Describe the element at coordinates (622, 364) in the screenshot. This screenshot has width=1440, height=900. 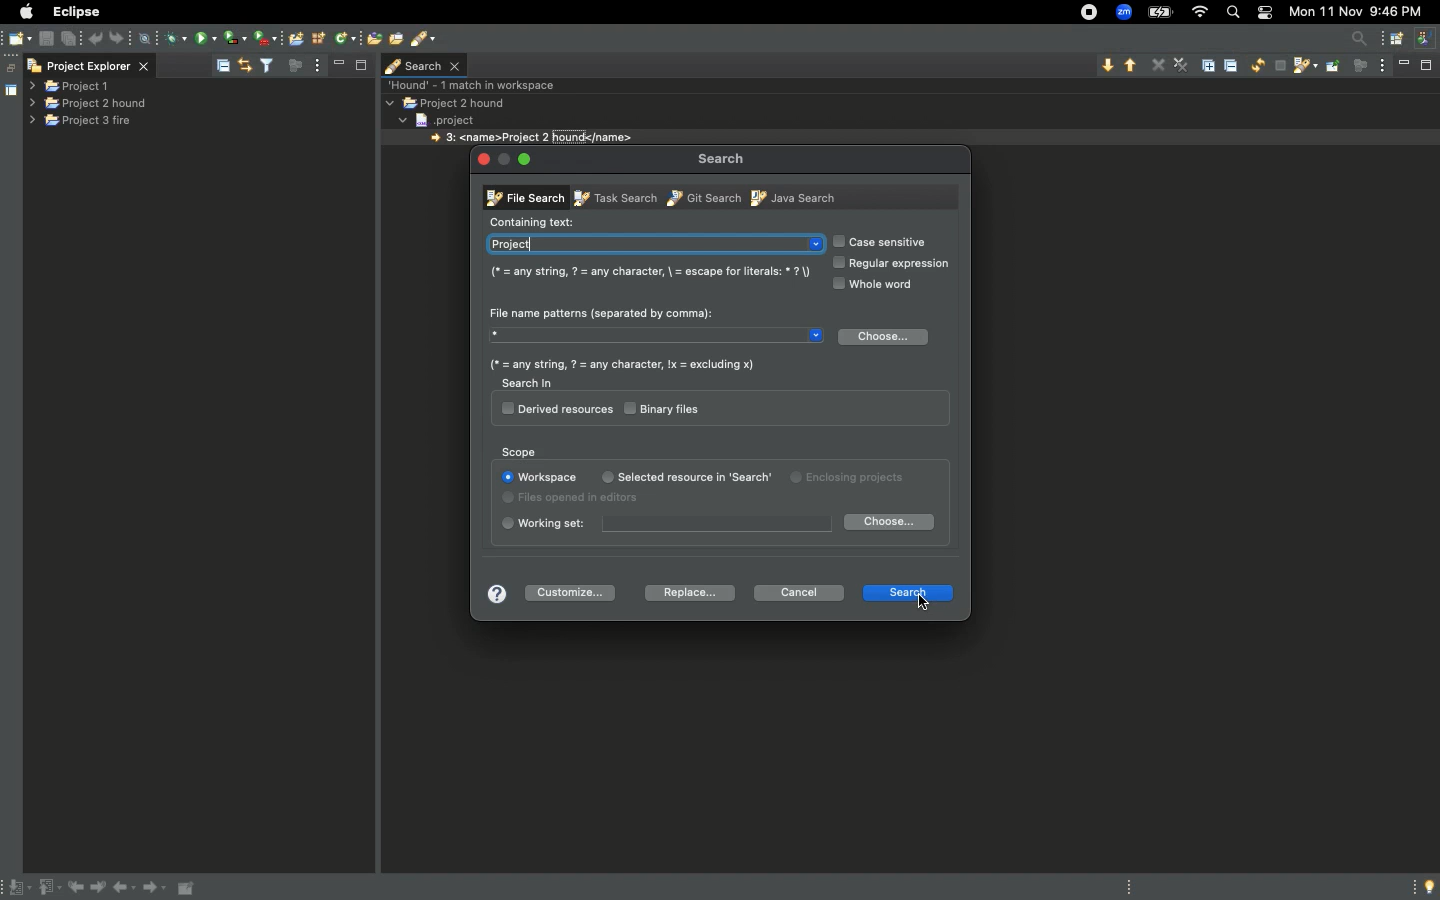
I see `(* = any string, ? = any character, Ix = excluding x)` at that location.